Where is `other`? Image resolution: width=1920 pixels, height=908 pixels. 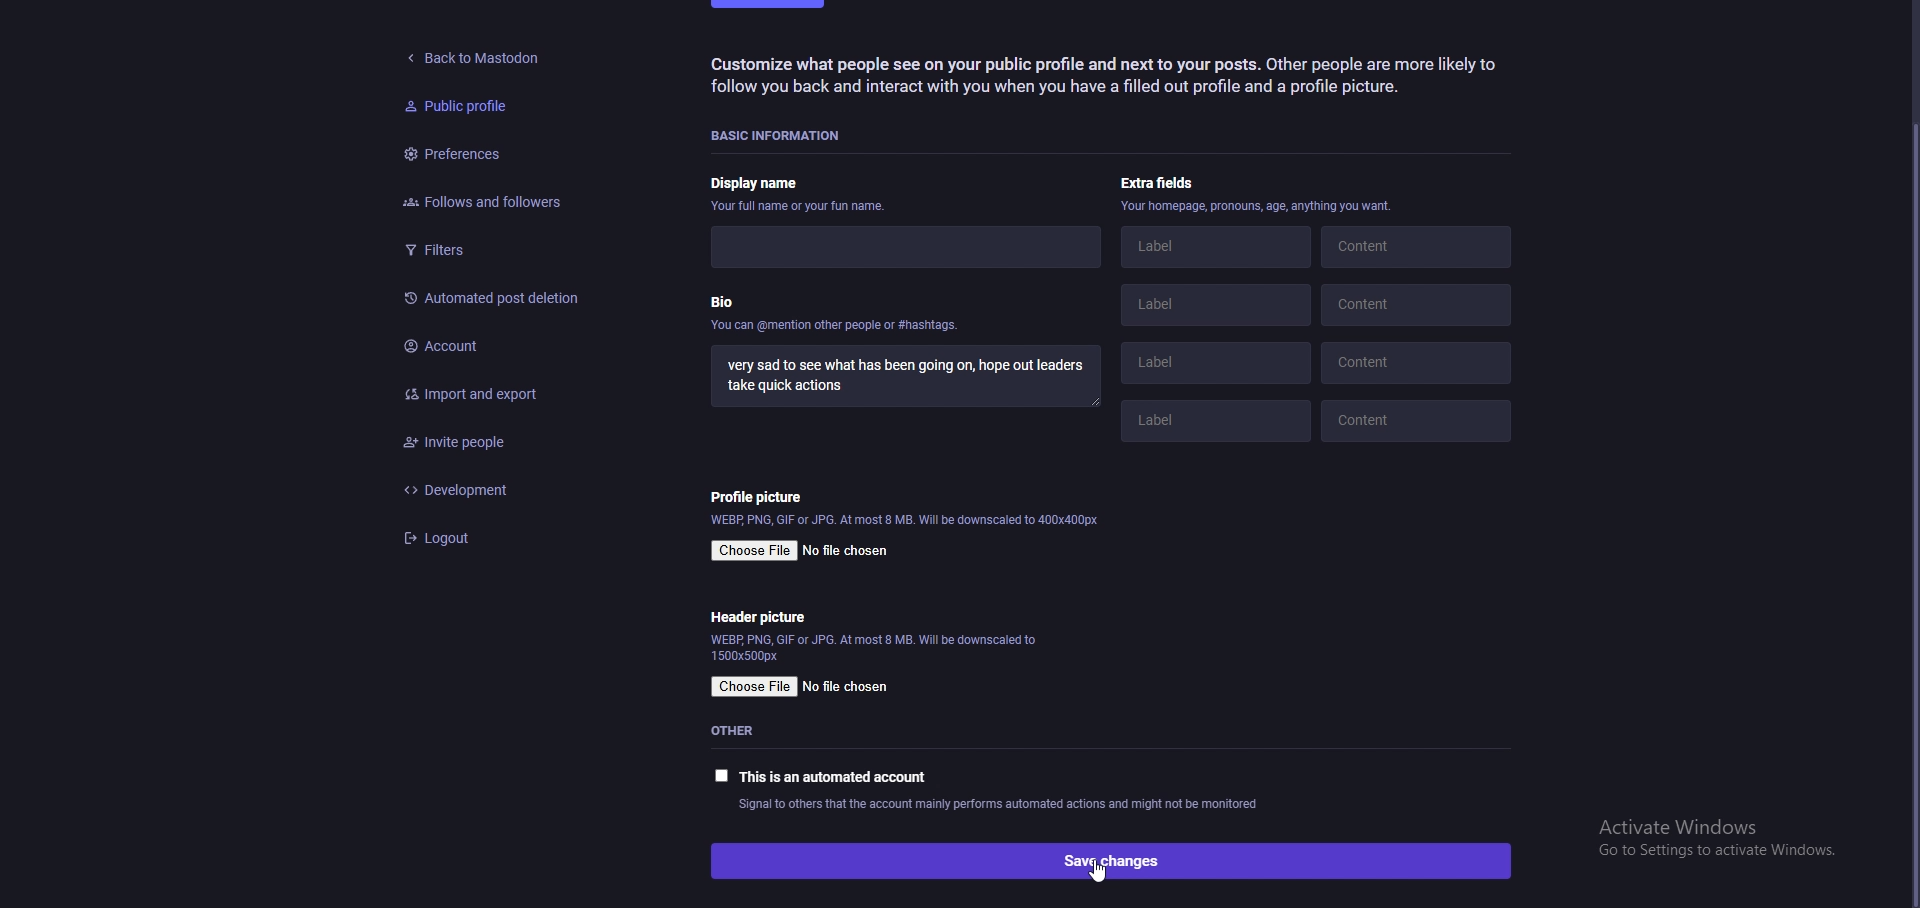 other is located at coordinates (744, 731).